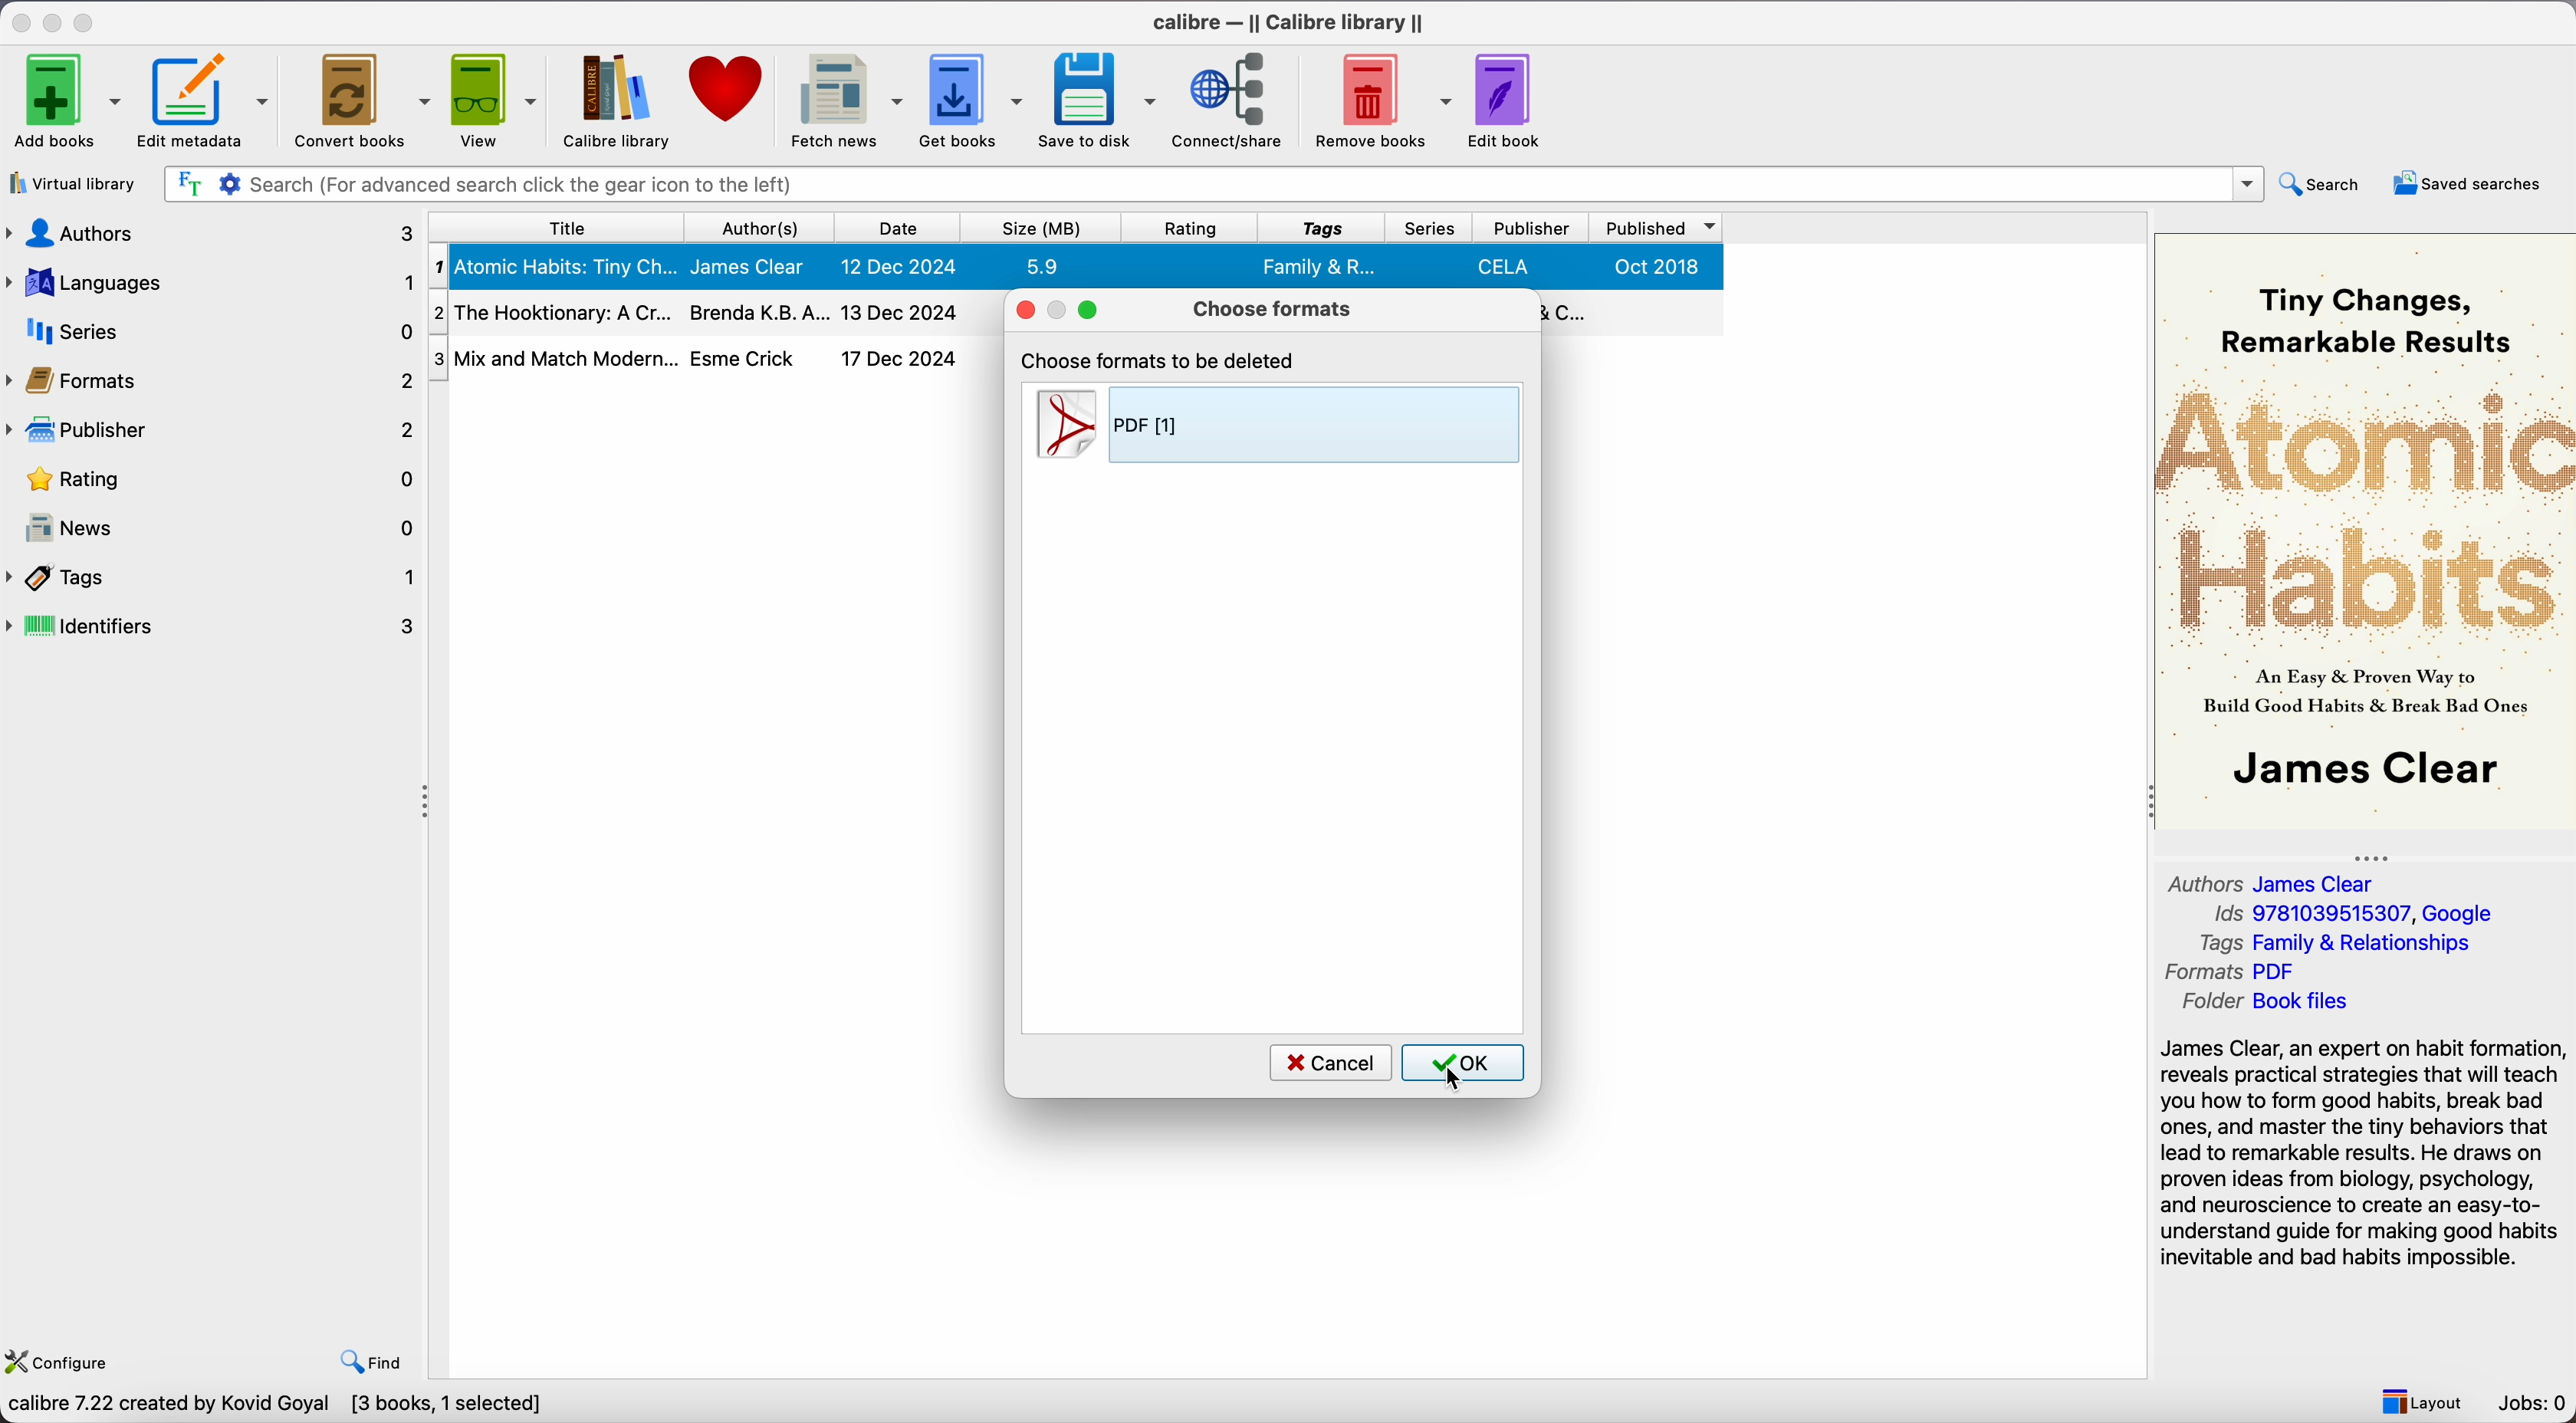 This screenshot has width=2576, height=1423. What do you see at coordinates (2320, 183) in the screenshot?
I see `search` at bounding box center [2320, 183].